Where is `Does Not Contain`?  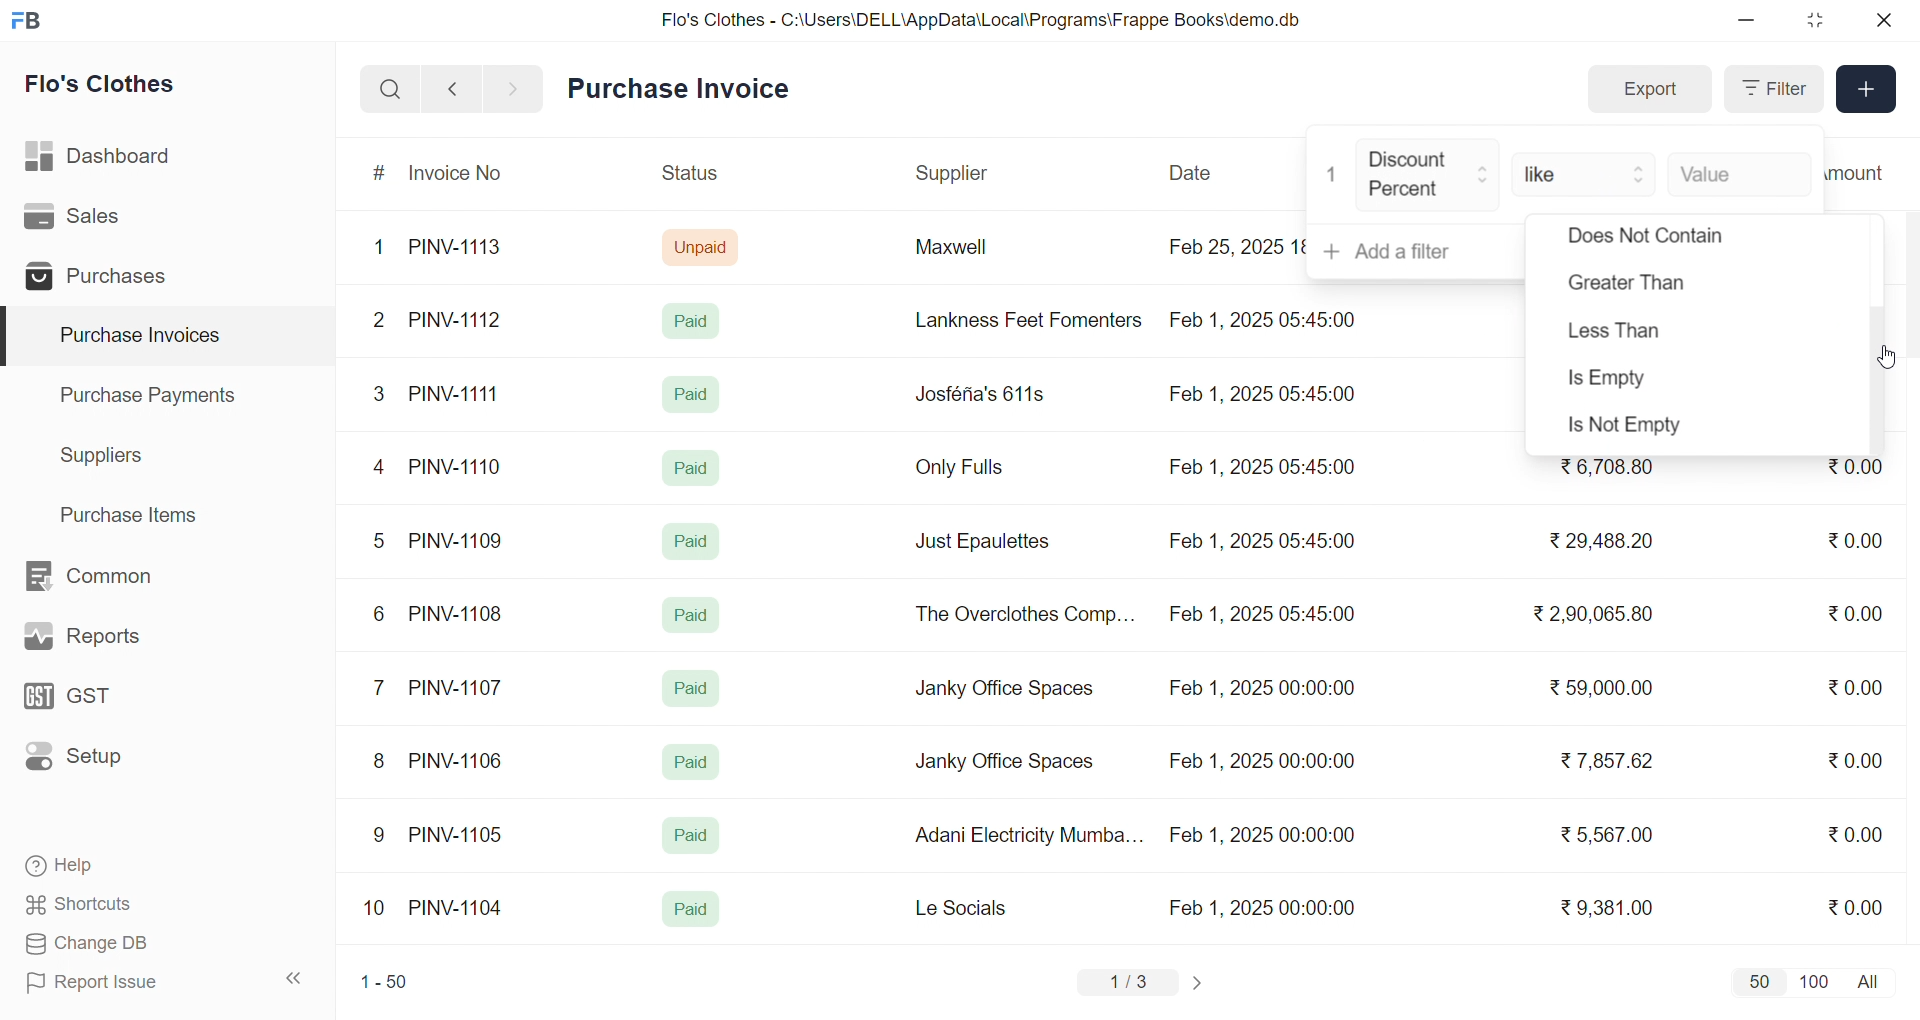
Does Not Contain is located at coordinates (1646, 240).